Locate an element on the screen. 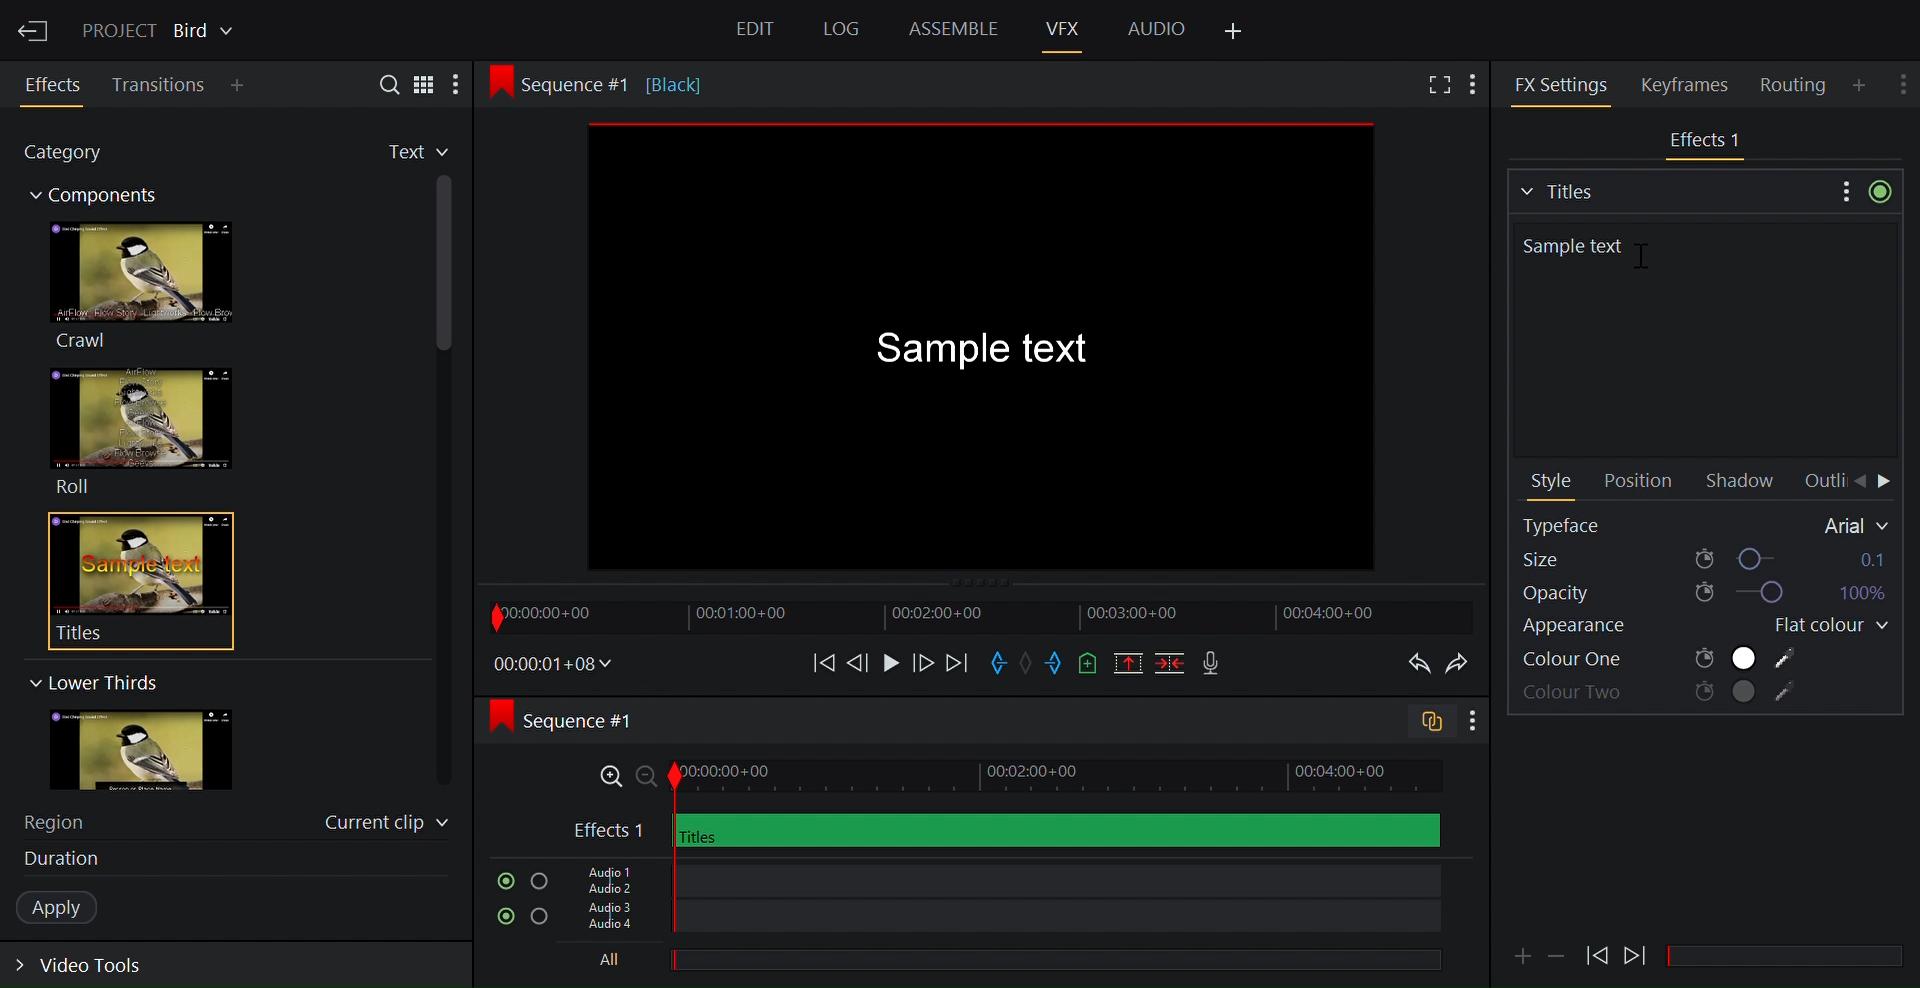  Attachment is located at coordinates (1522, 956).